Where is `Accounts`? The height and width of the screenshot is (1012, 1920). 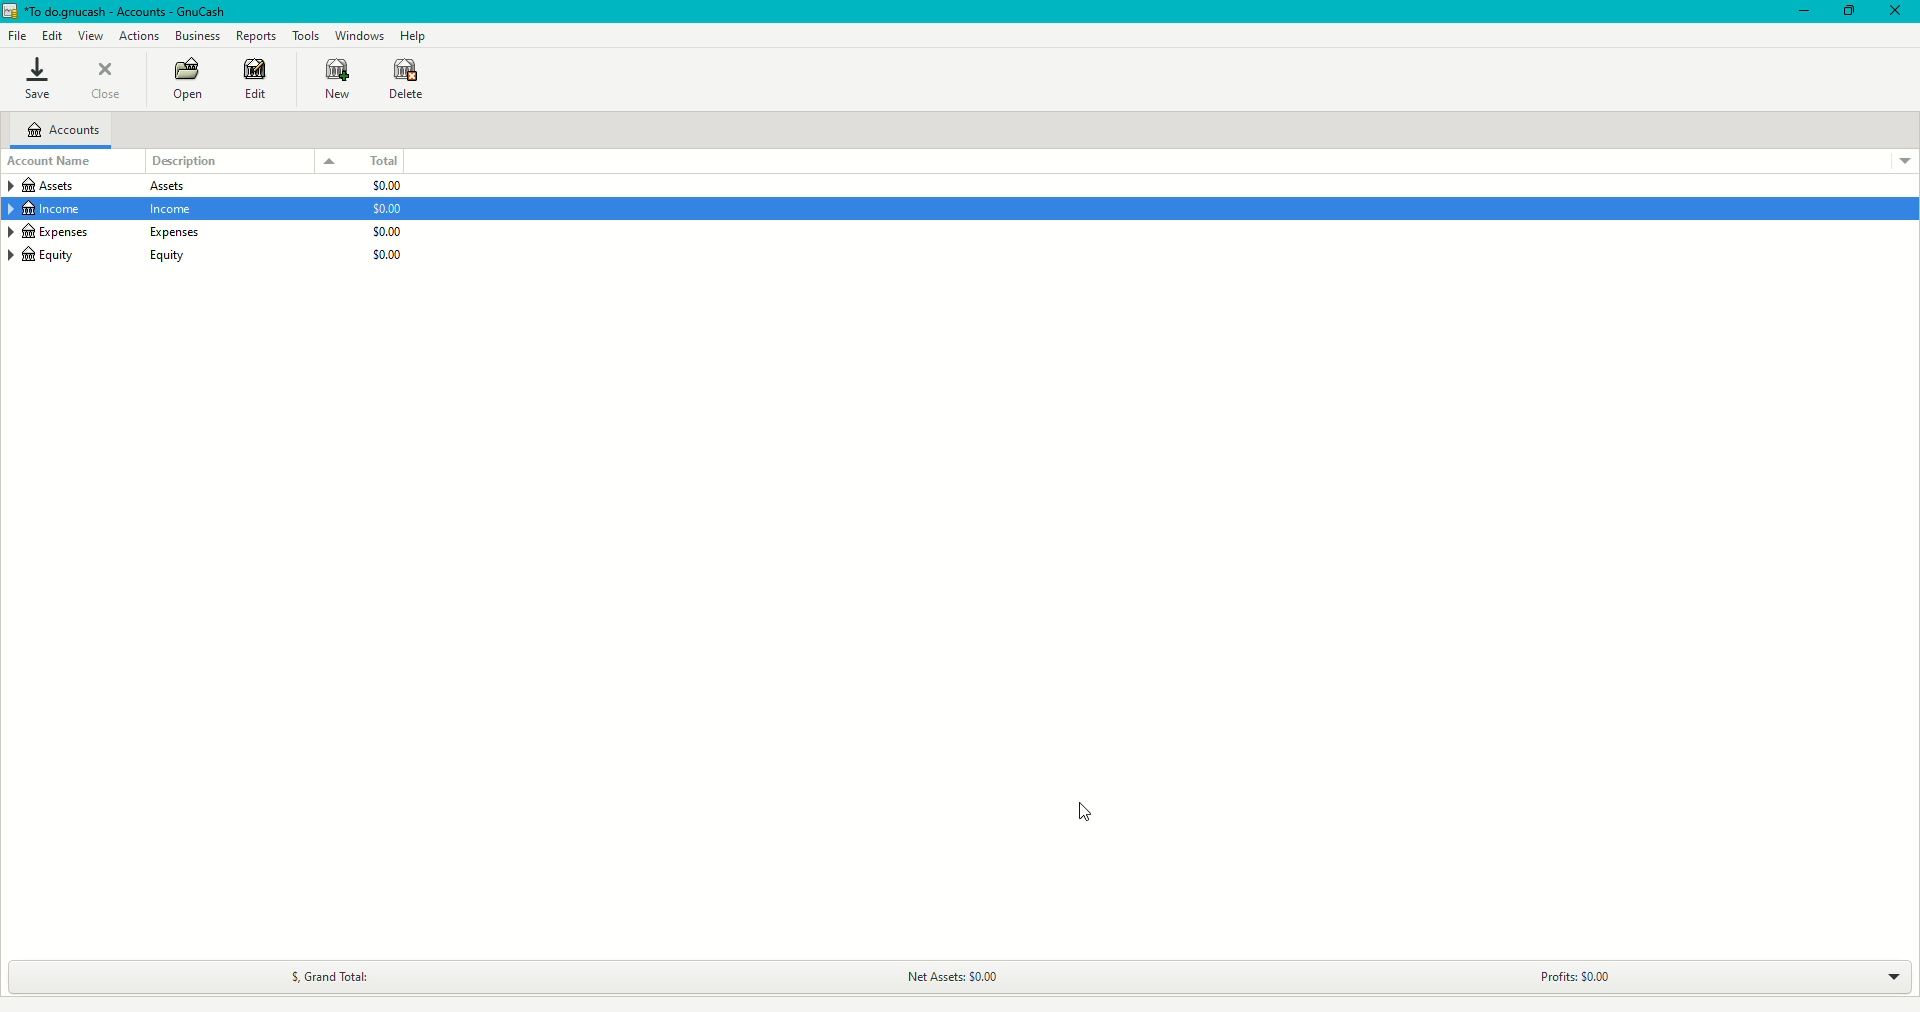 Accounts is located at coordinates (64, 128).